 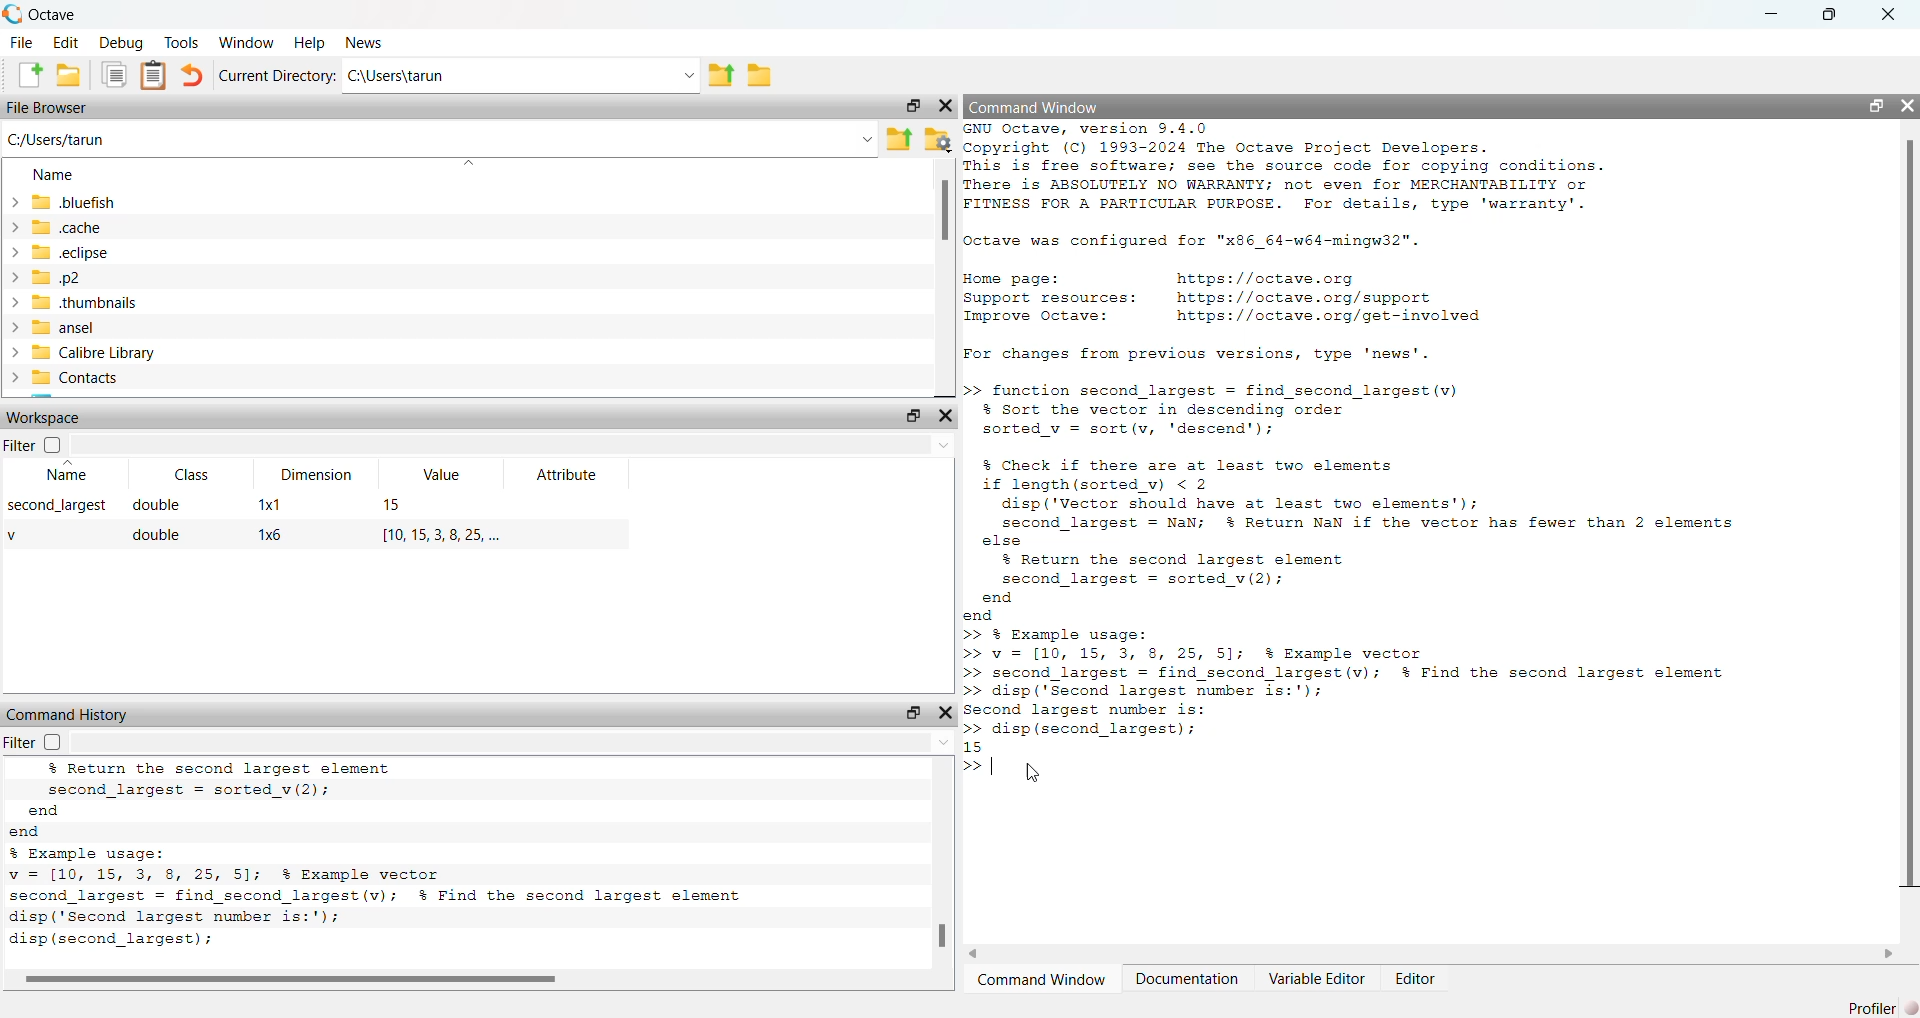 I want to click on tools, so click(x=183, y=41).